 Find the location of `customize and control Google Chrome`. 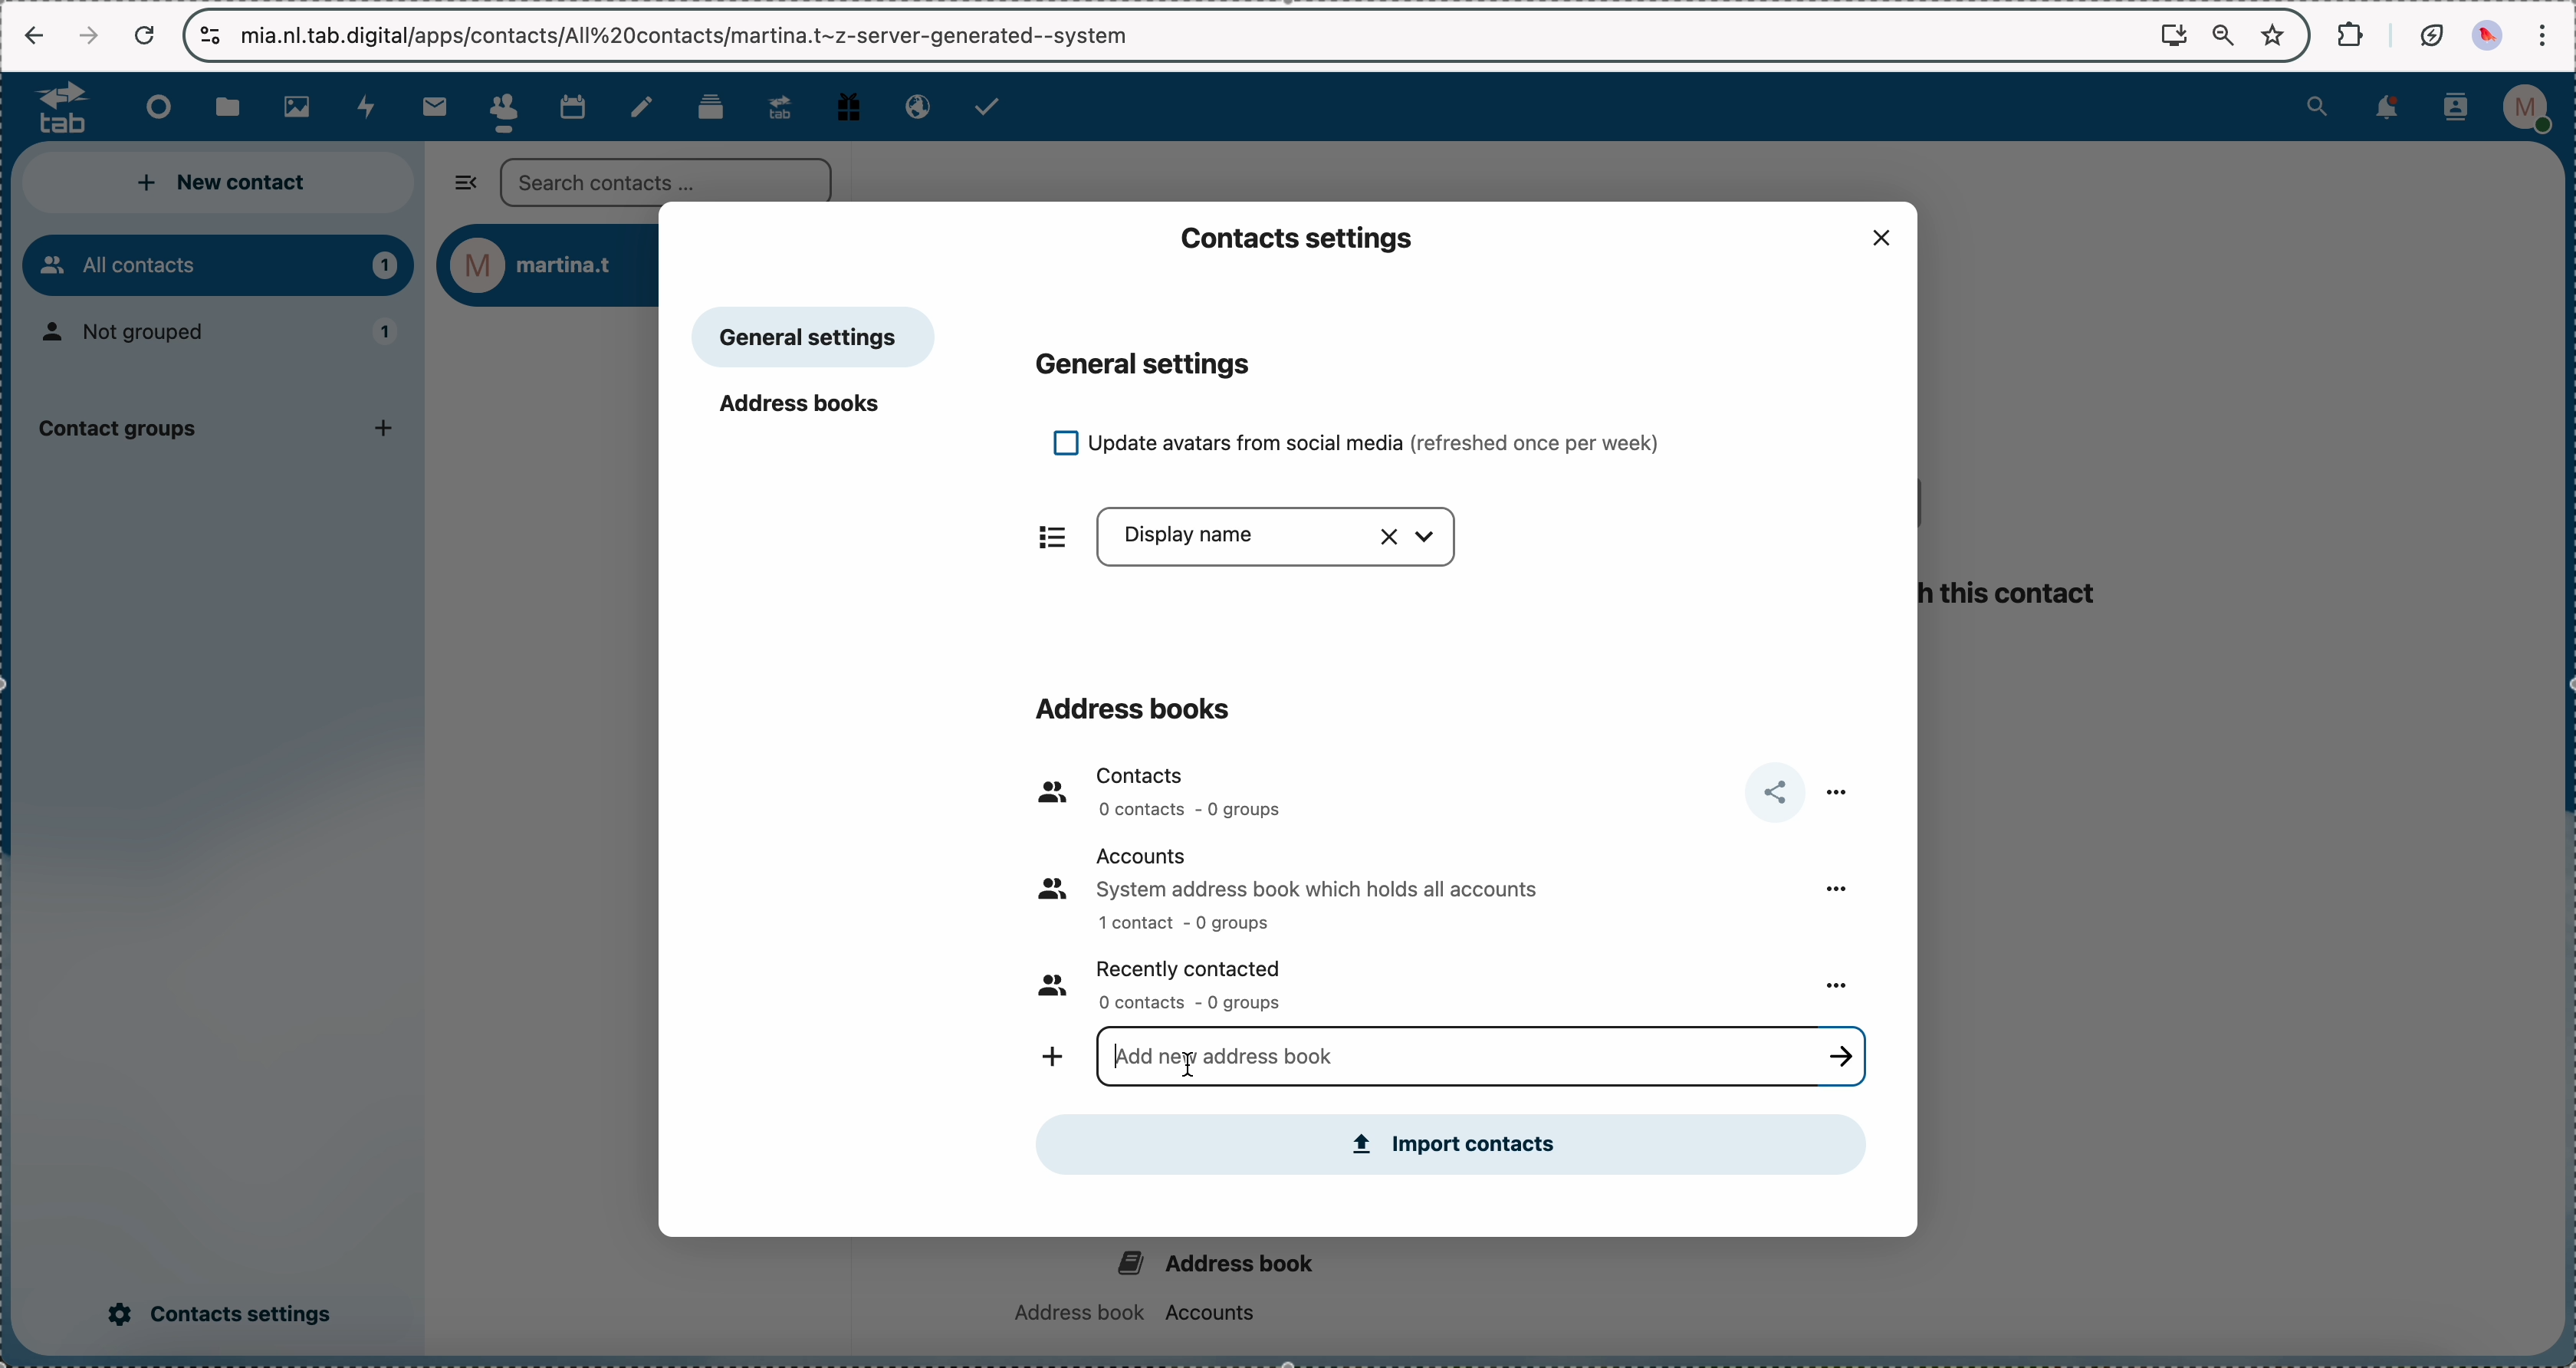

customize and control Google Chrome is located at coordinates (2547, 32).